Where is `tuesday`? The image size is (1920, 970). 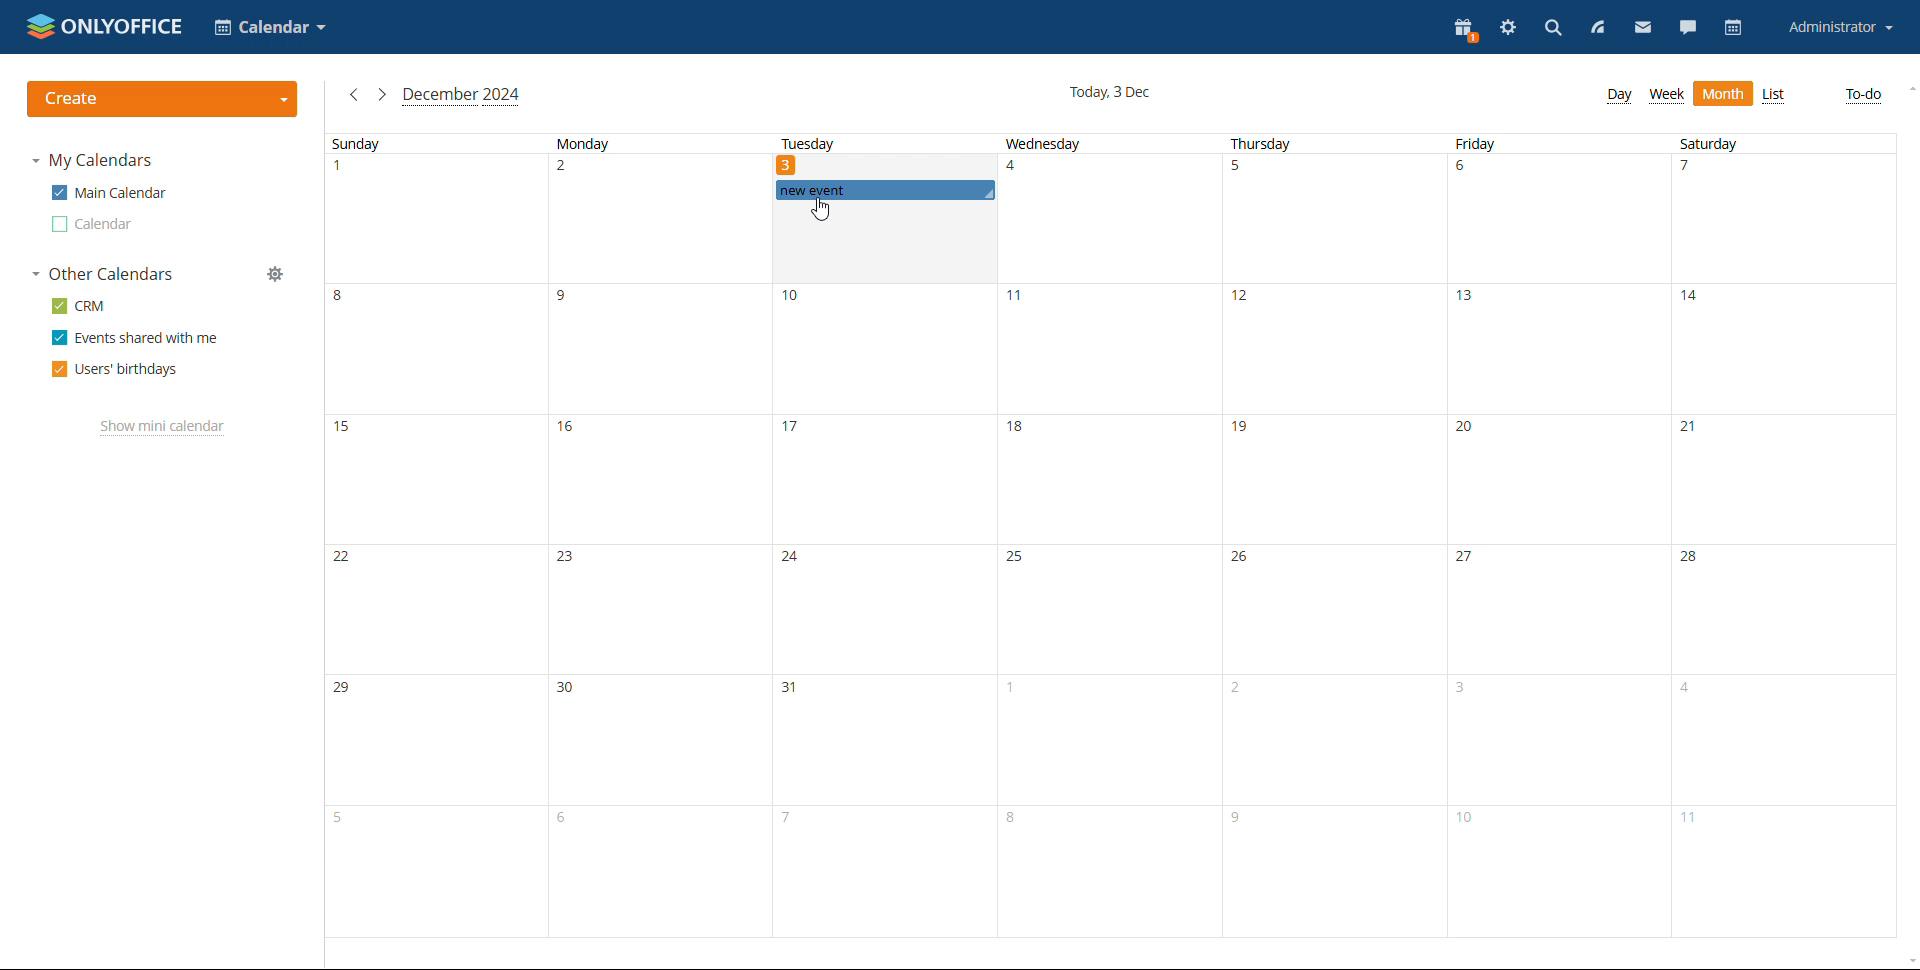
tuesday is located at coordinates (882, 603).